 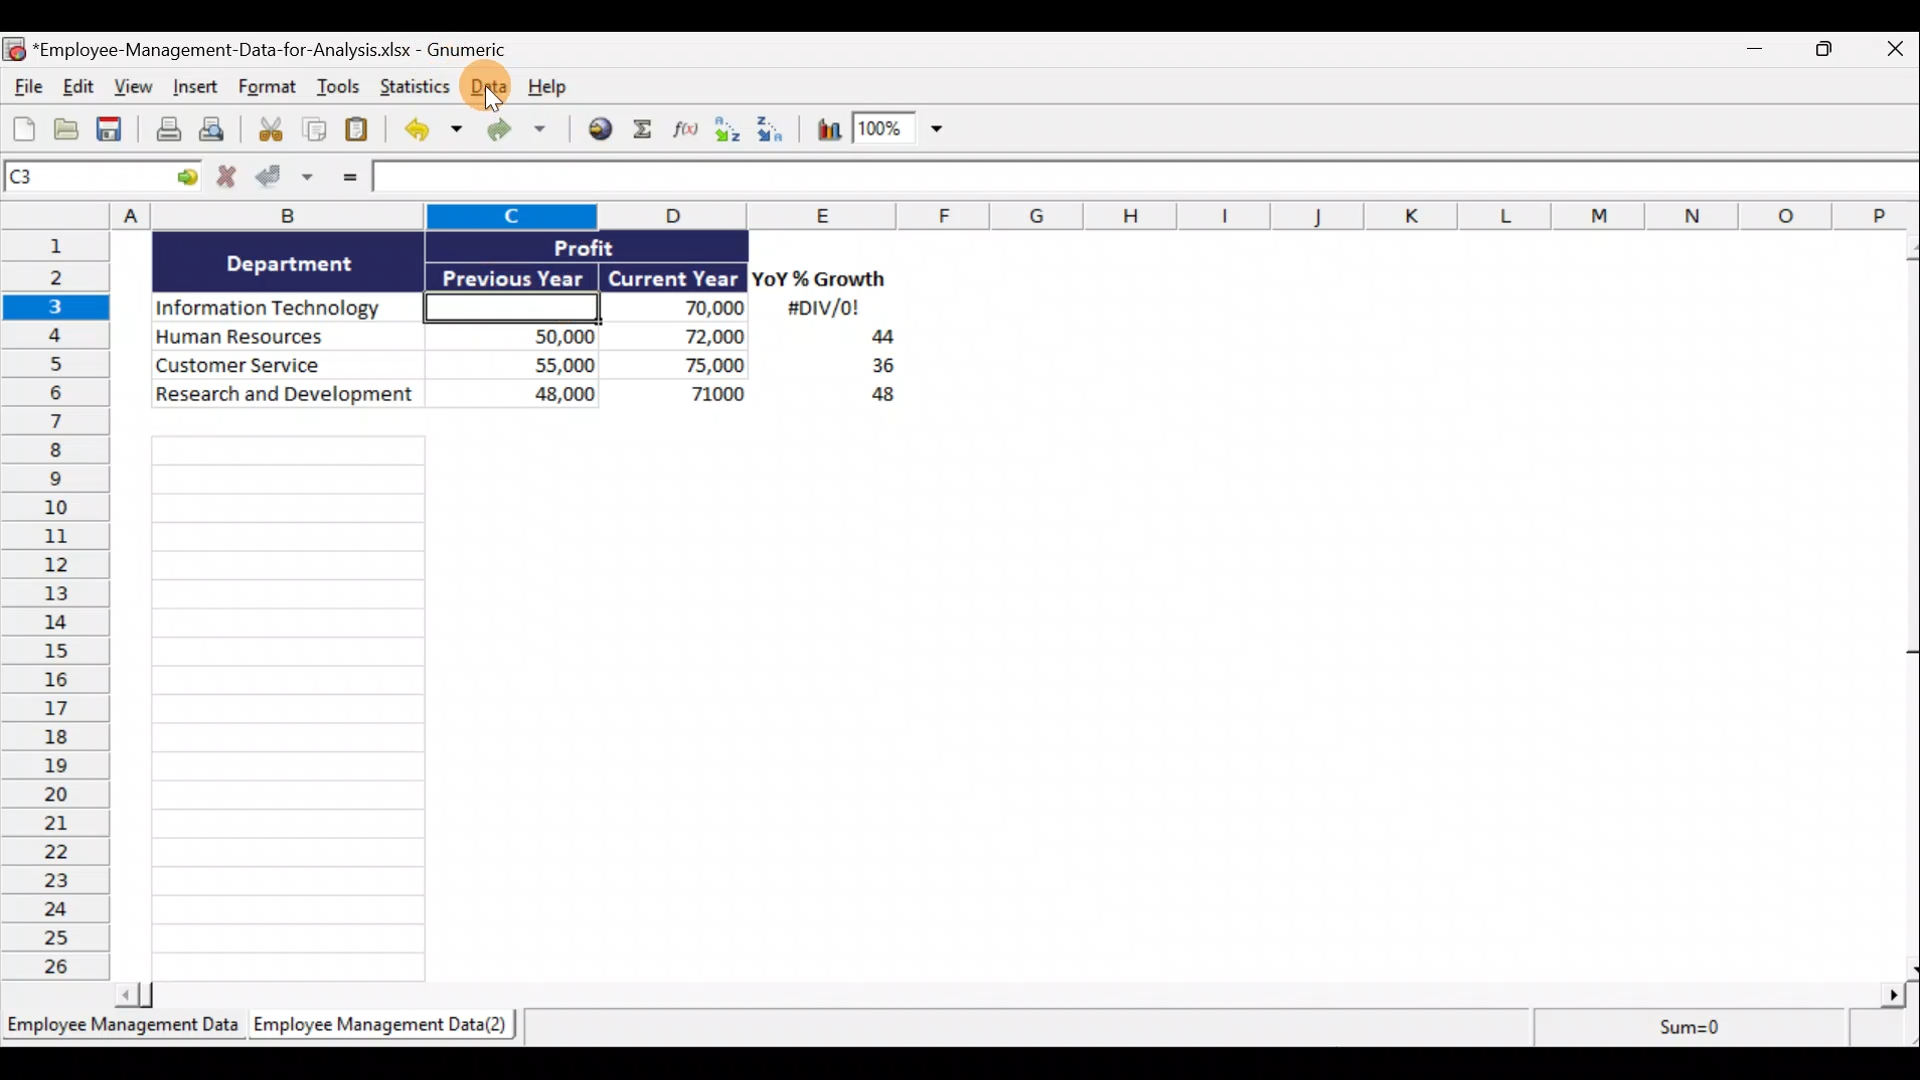 I want to click on Cell C3, so click(x=506, y=305).